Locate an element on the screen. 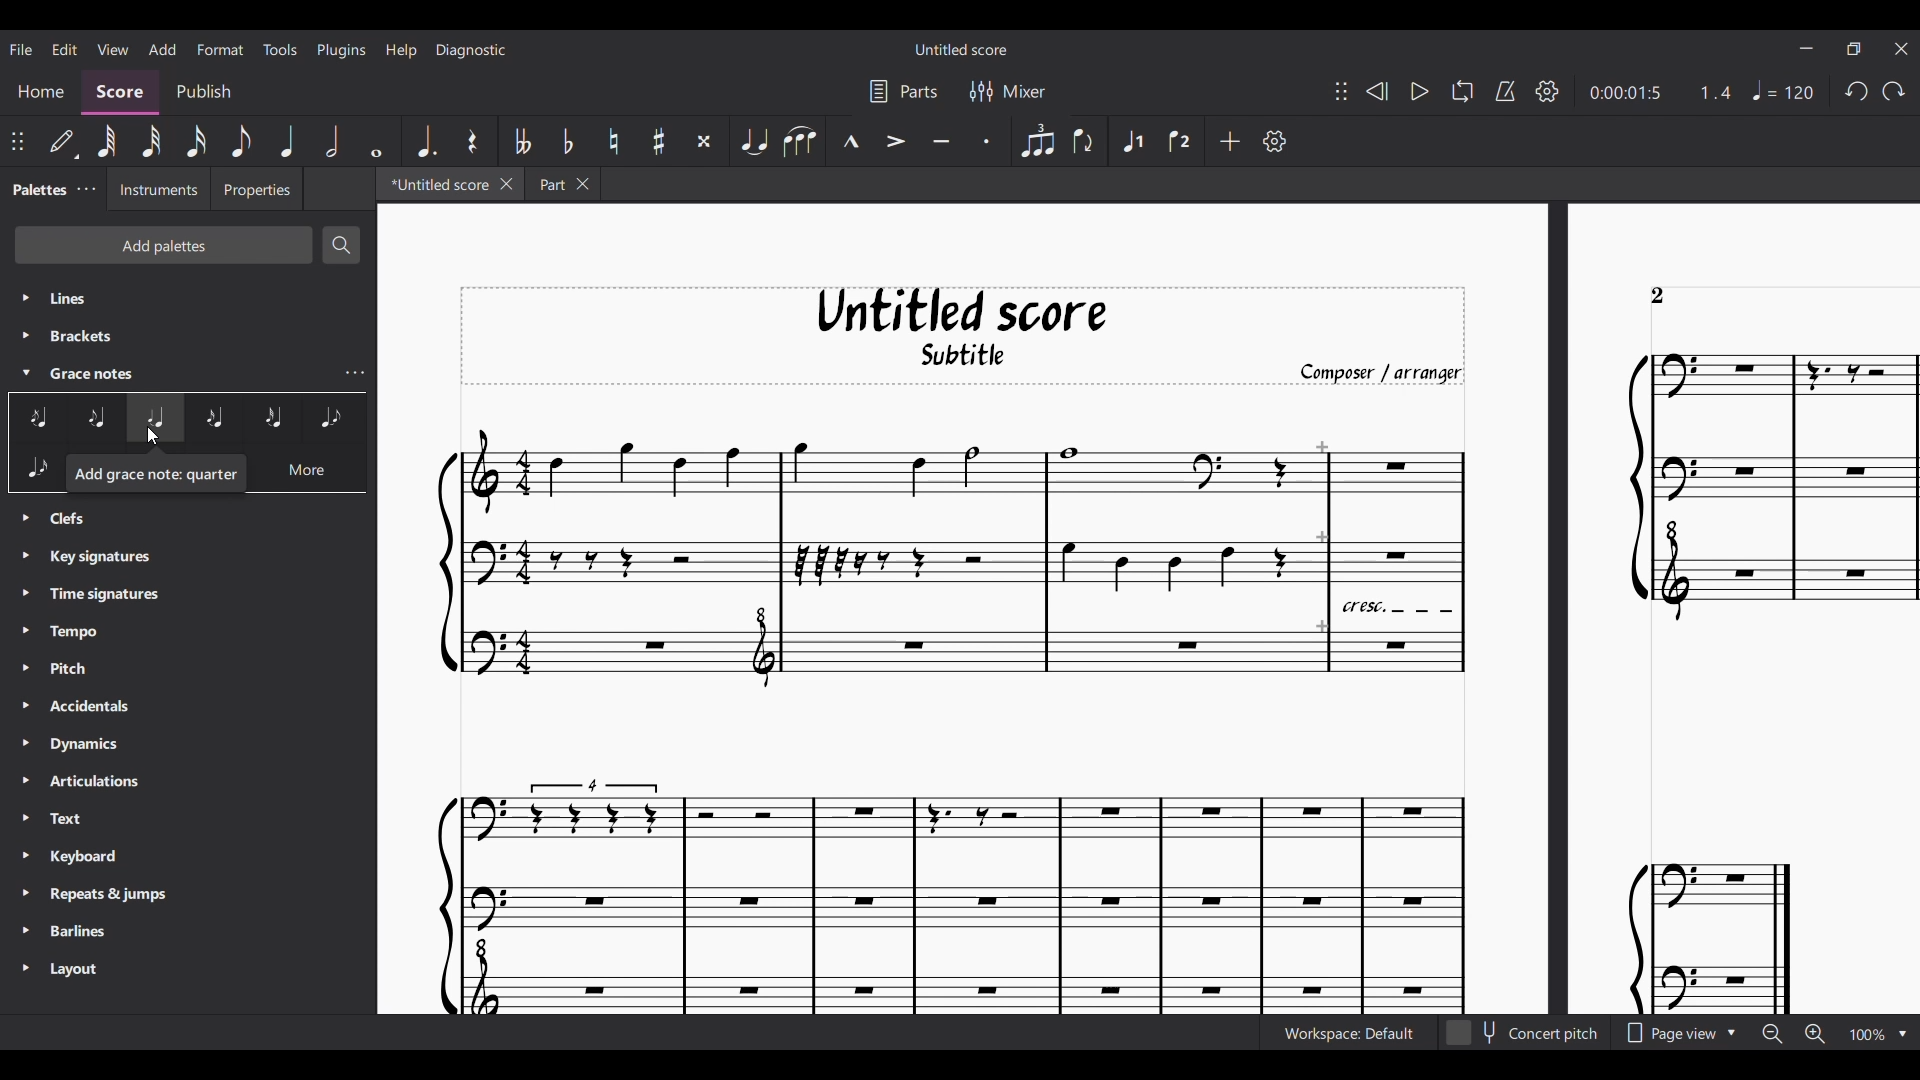 Image resolution: width=1920 pixels, height=1080 pixels. Edit menu is located at coordinates (65, 48).